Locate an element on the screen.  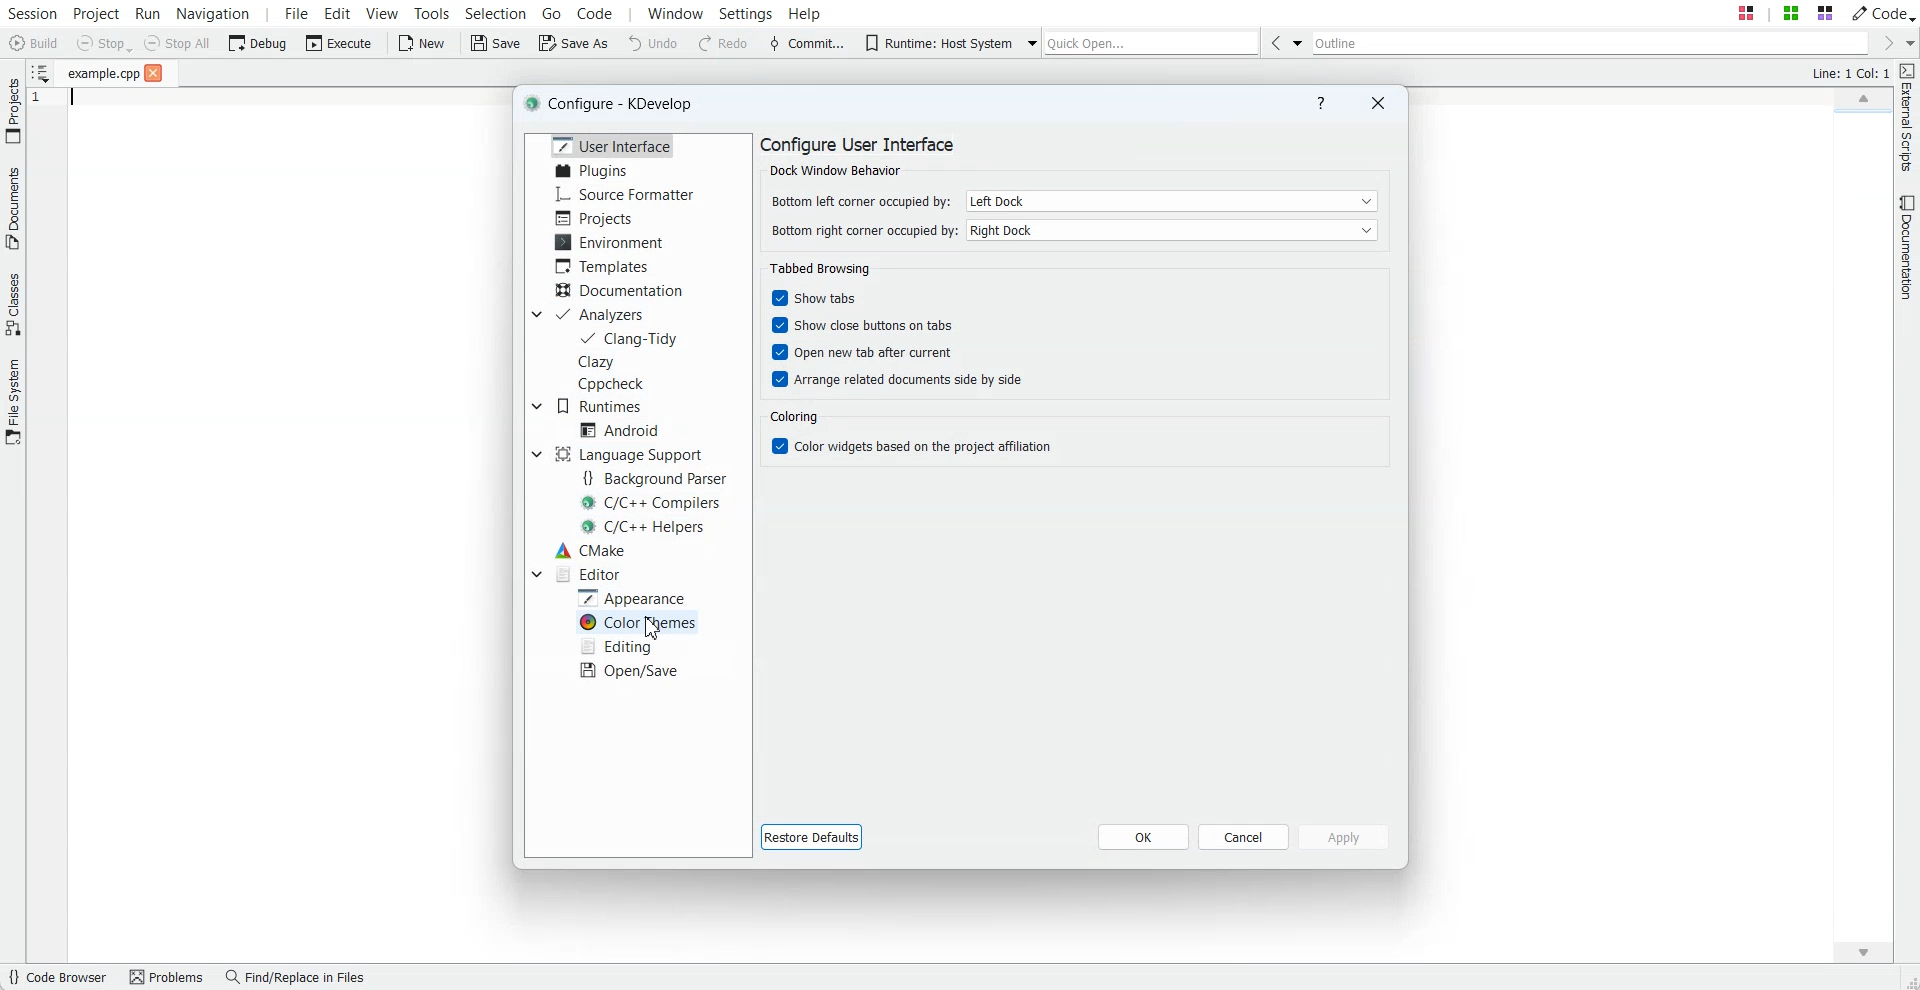
OK is located at coordinates (1143, 836).